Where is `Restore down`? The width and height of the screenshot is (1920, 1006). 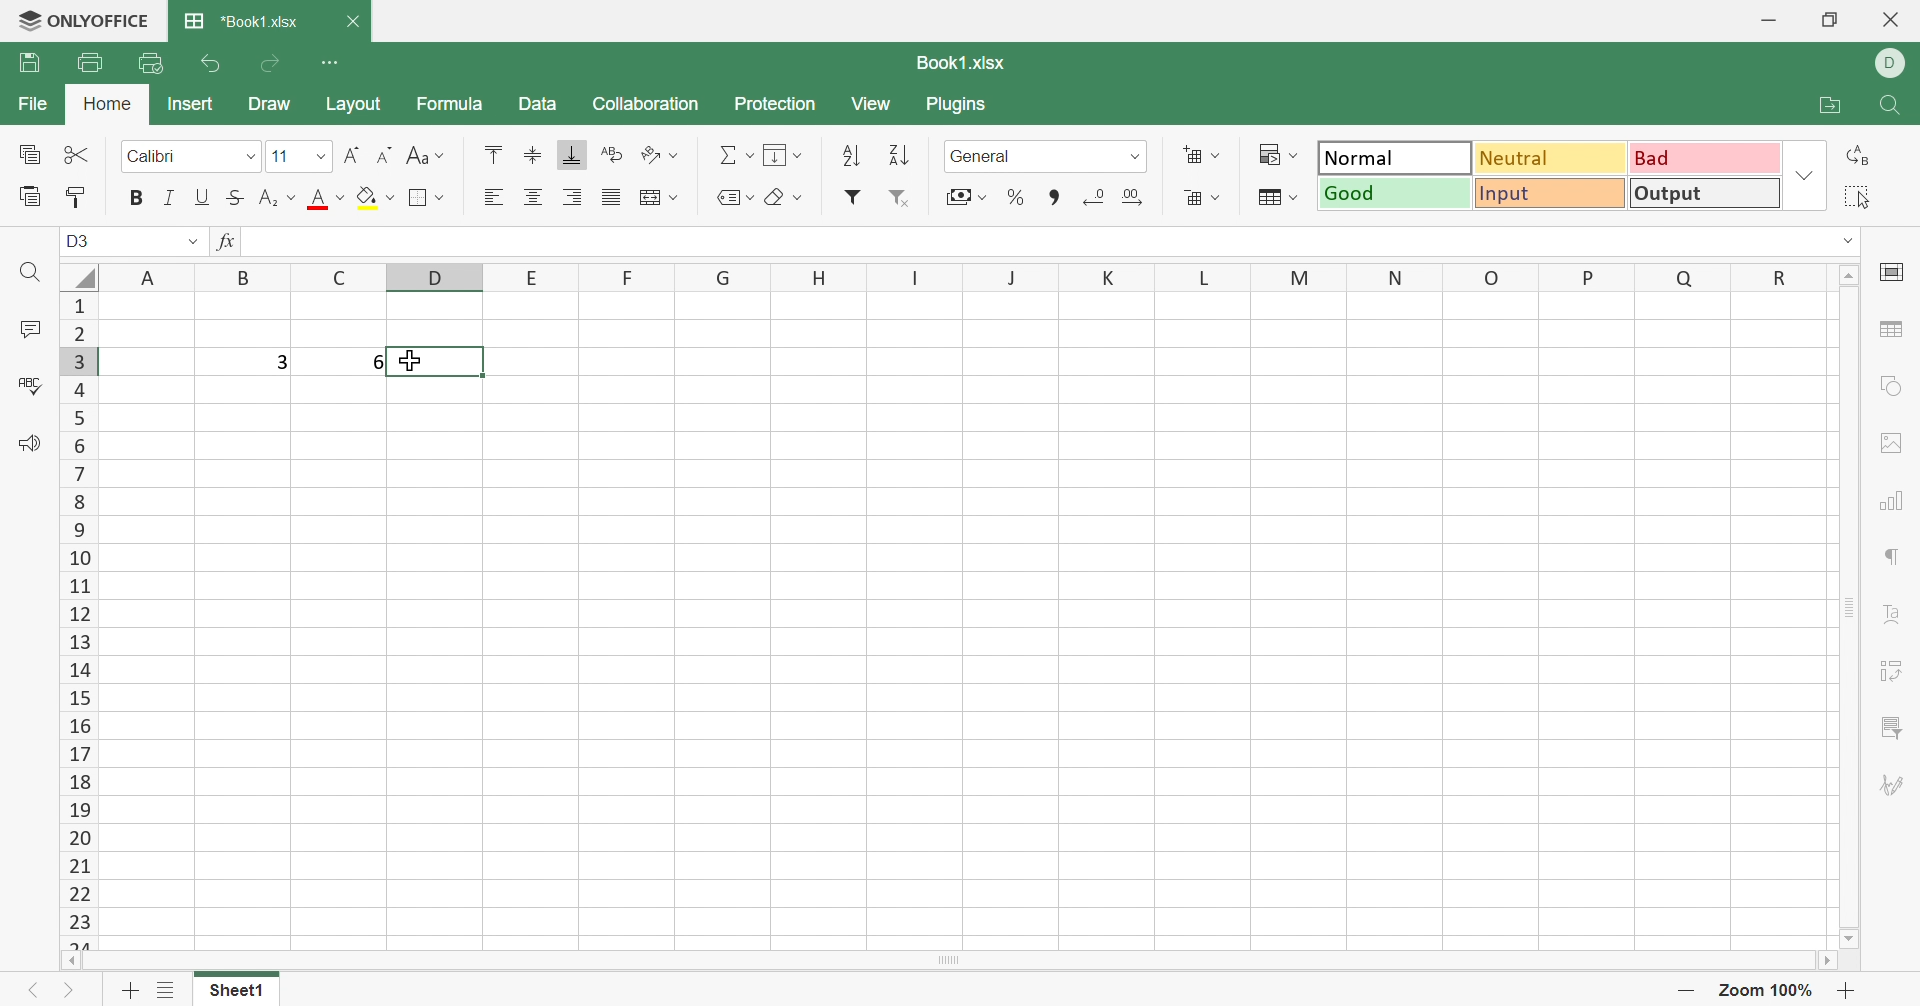
Restore down is located at coordinates (1836, 19).